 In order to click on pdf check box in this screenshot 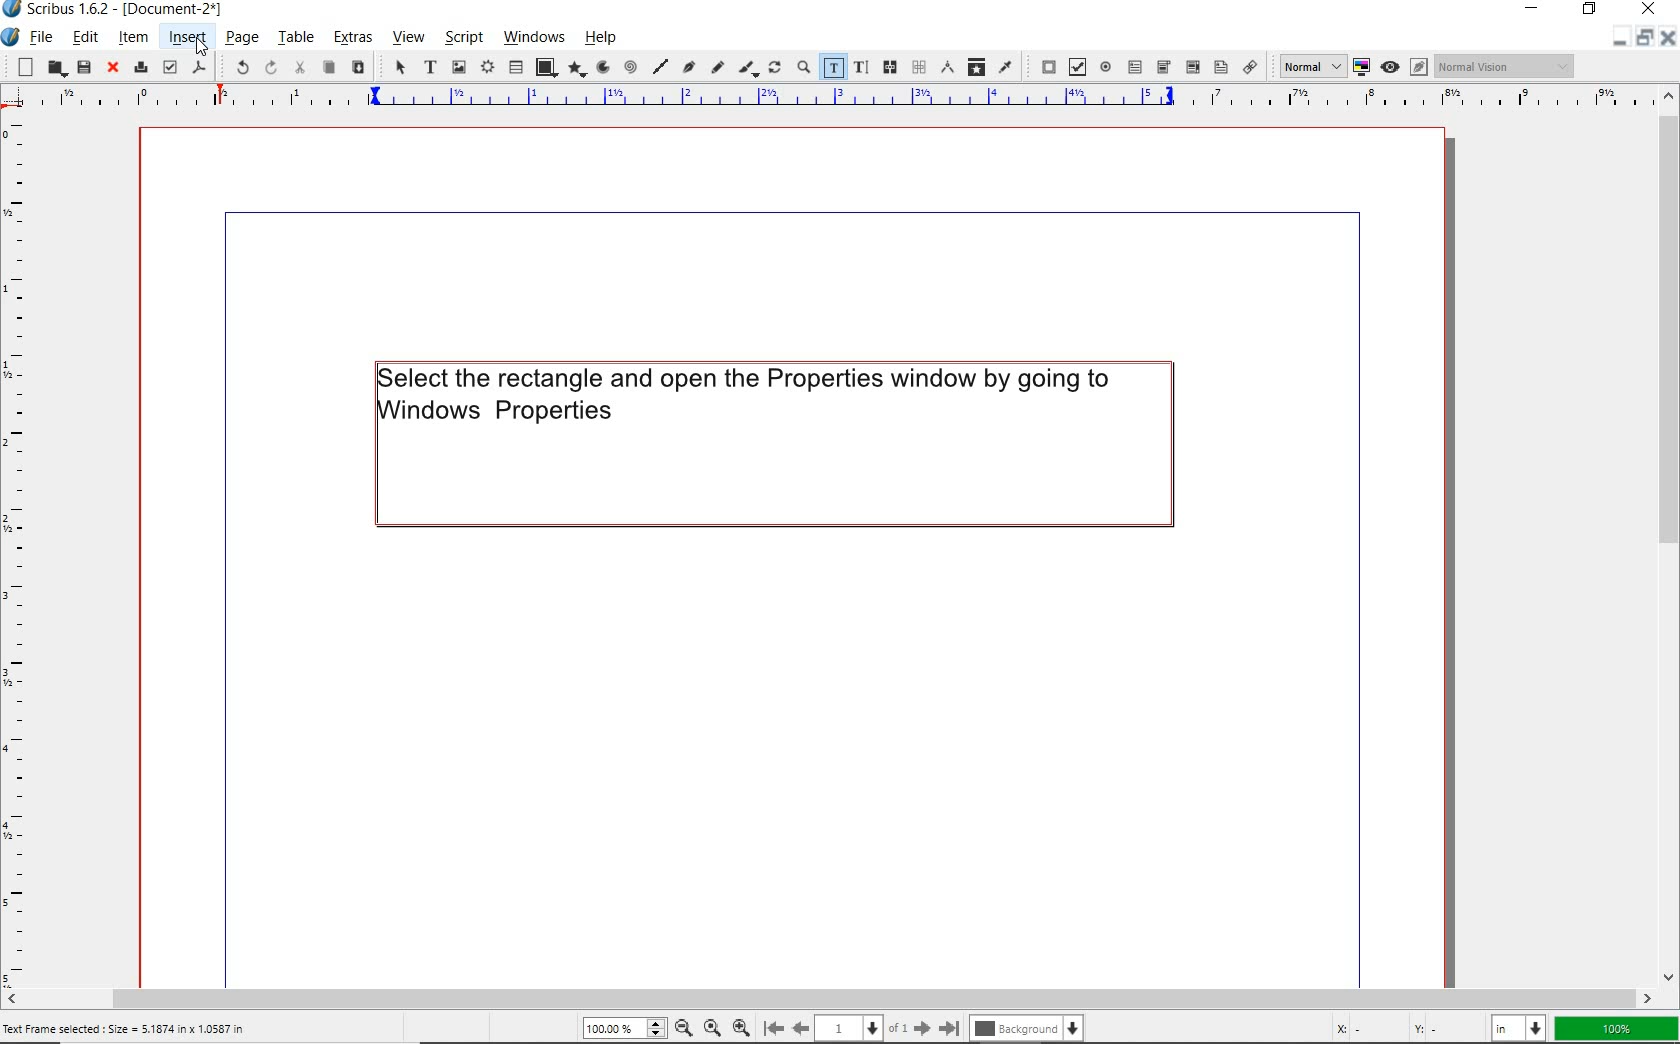, I will do `click(1076, 66)`.